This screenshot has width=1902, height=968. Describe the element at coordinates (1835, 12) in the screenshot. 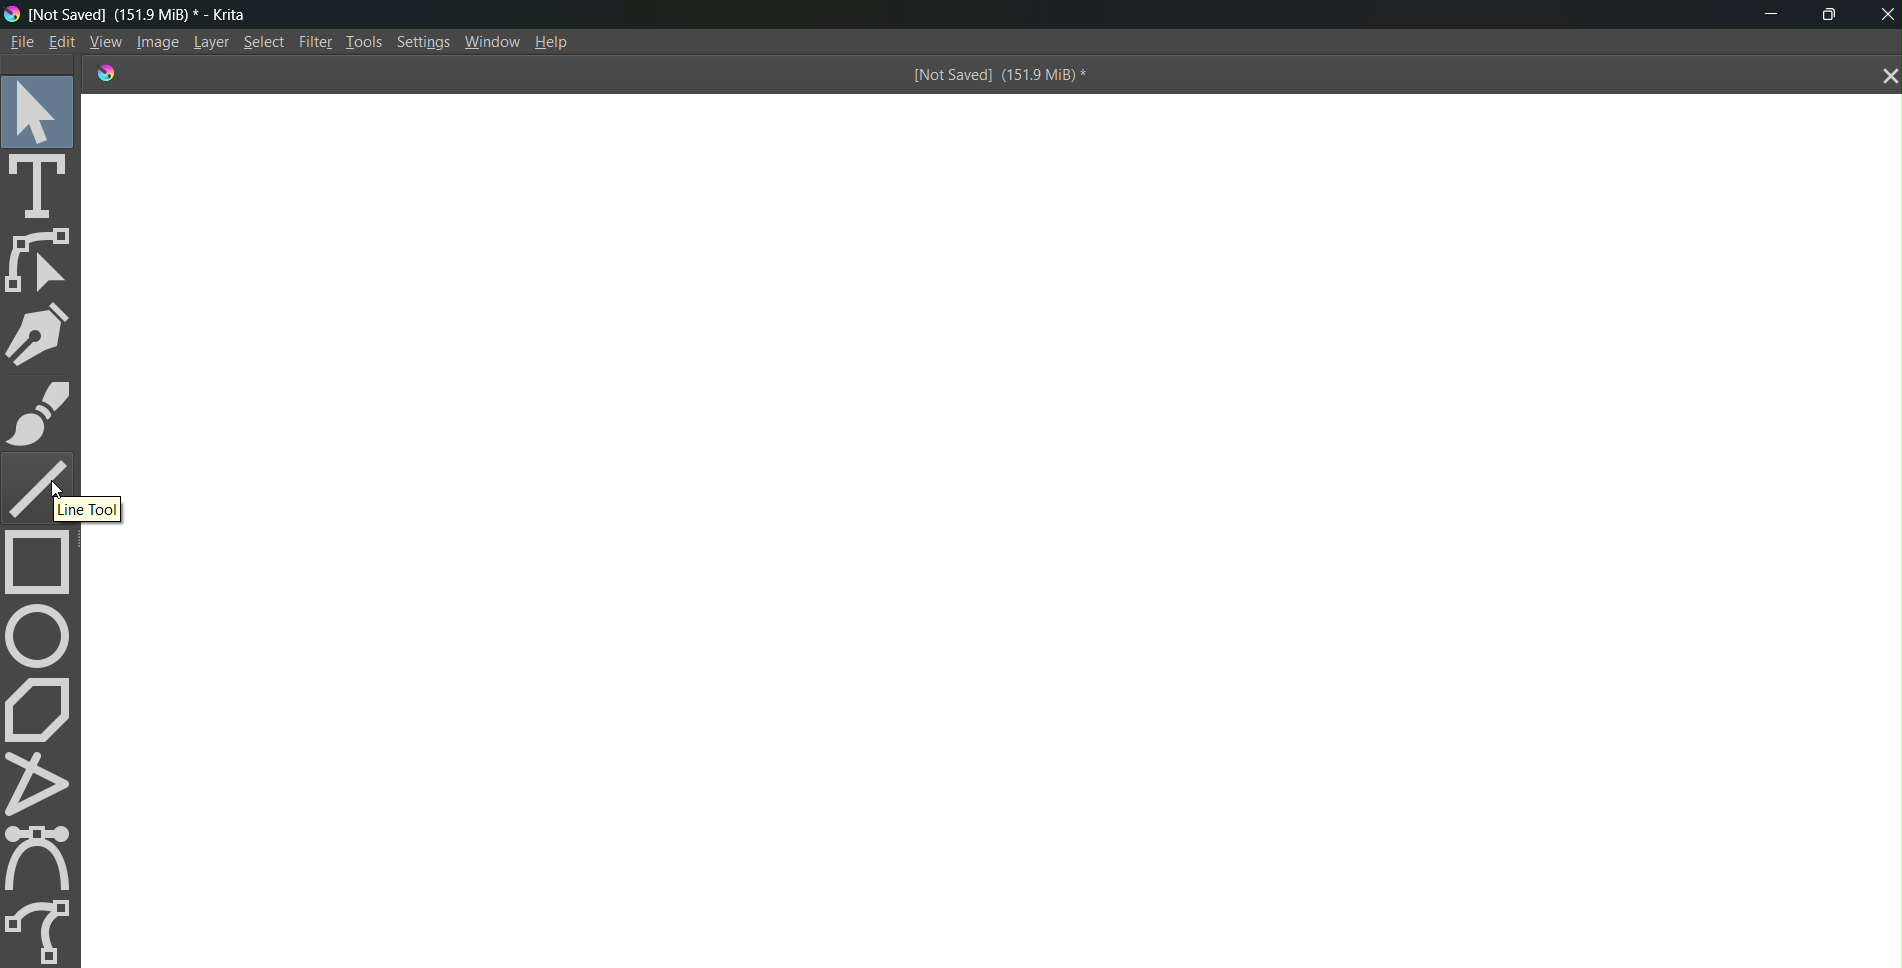

I see `maximize` at that location.